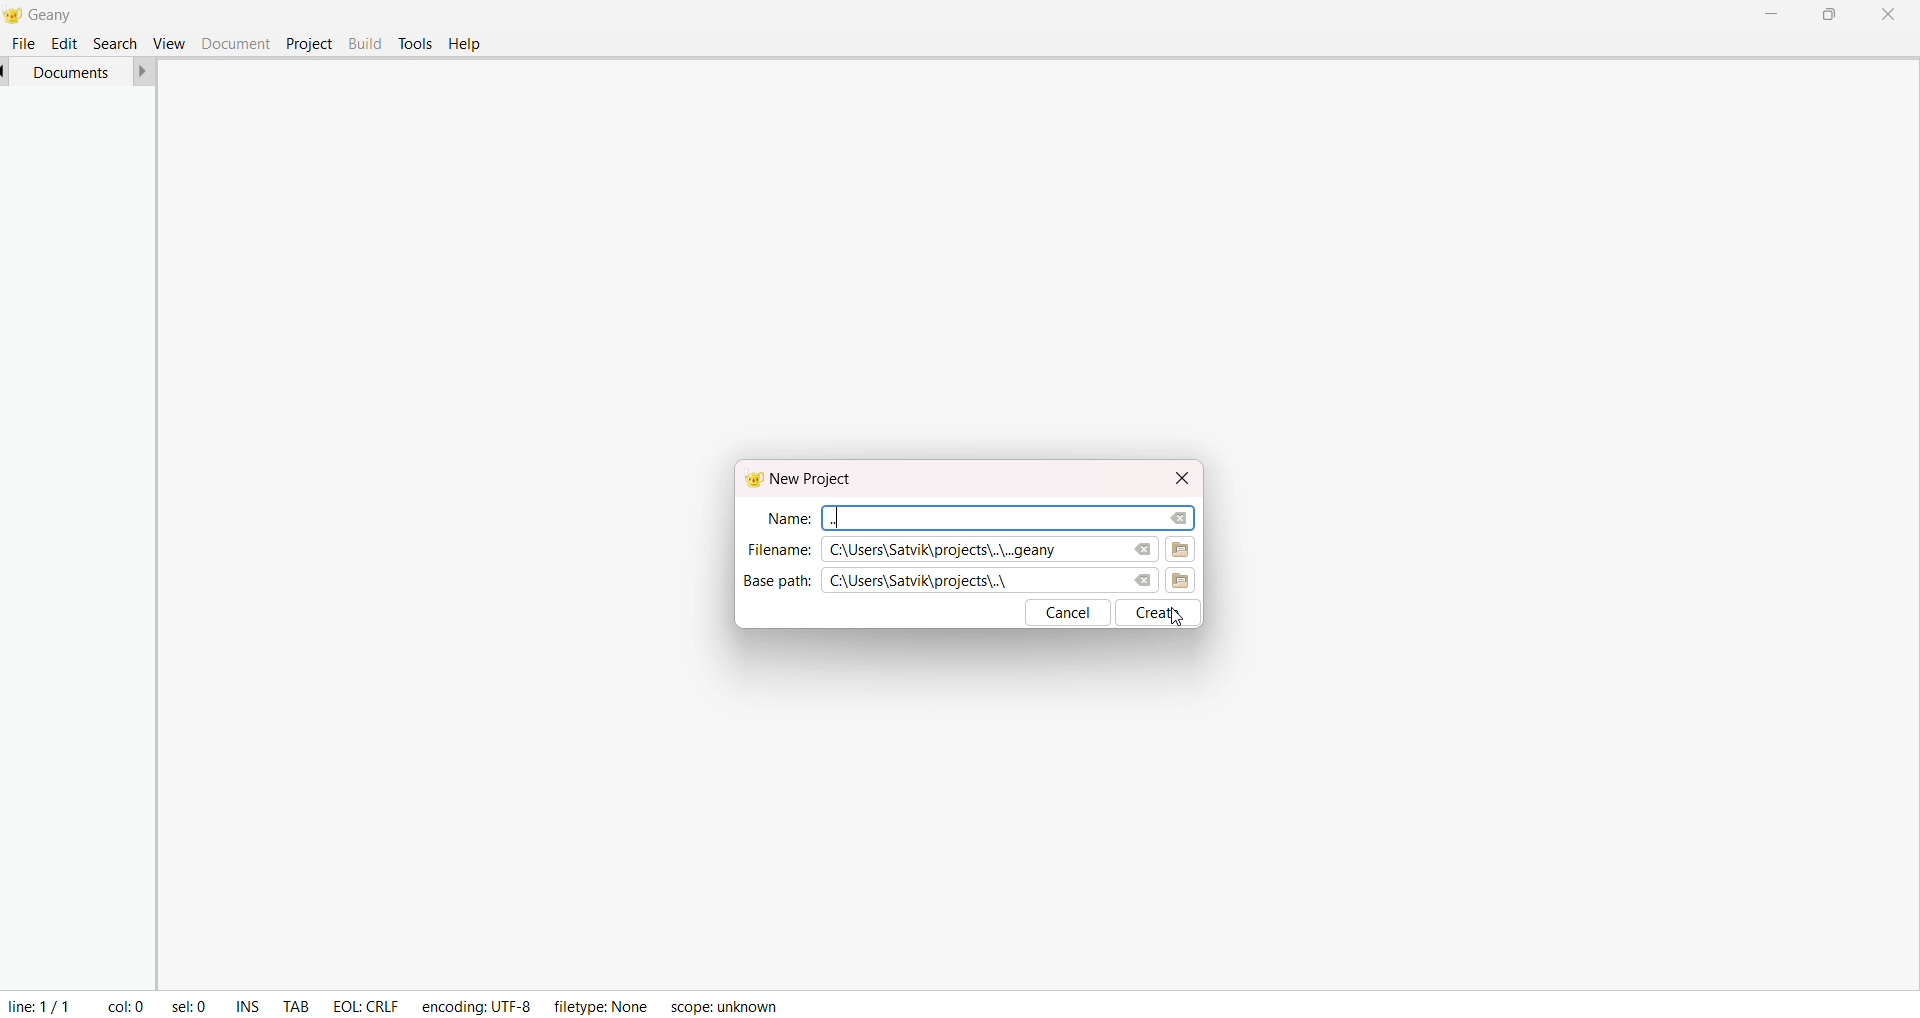 This screenshot has height=1018, width=1920. I want to click on ins, so click(251, 1006).